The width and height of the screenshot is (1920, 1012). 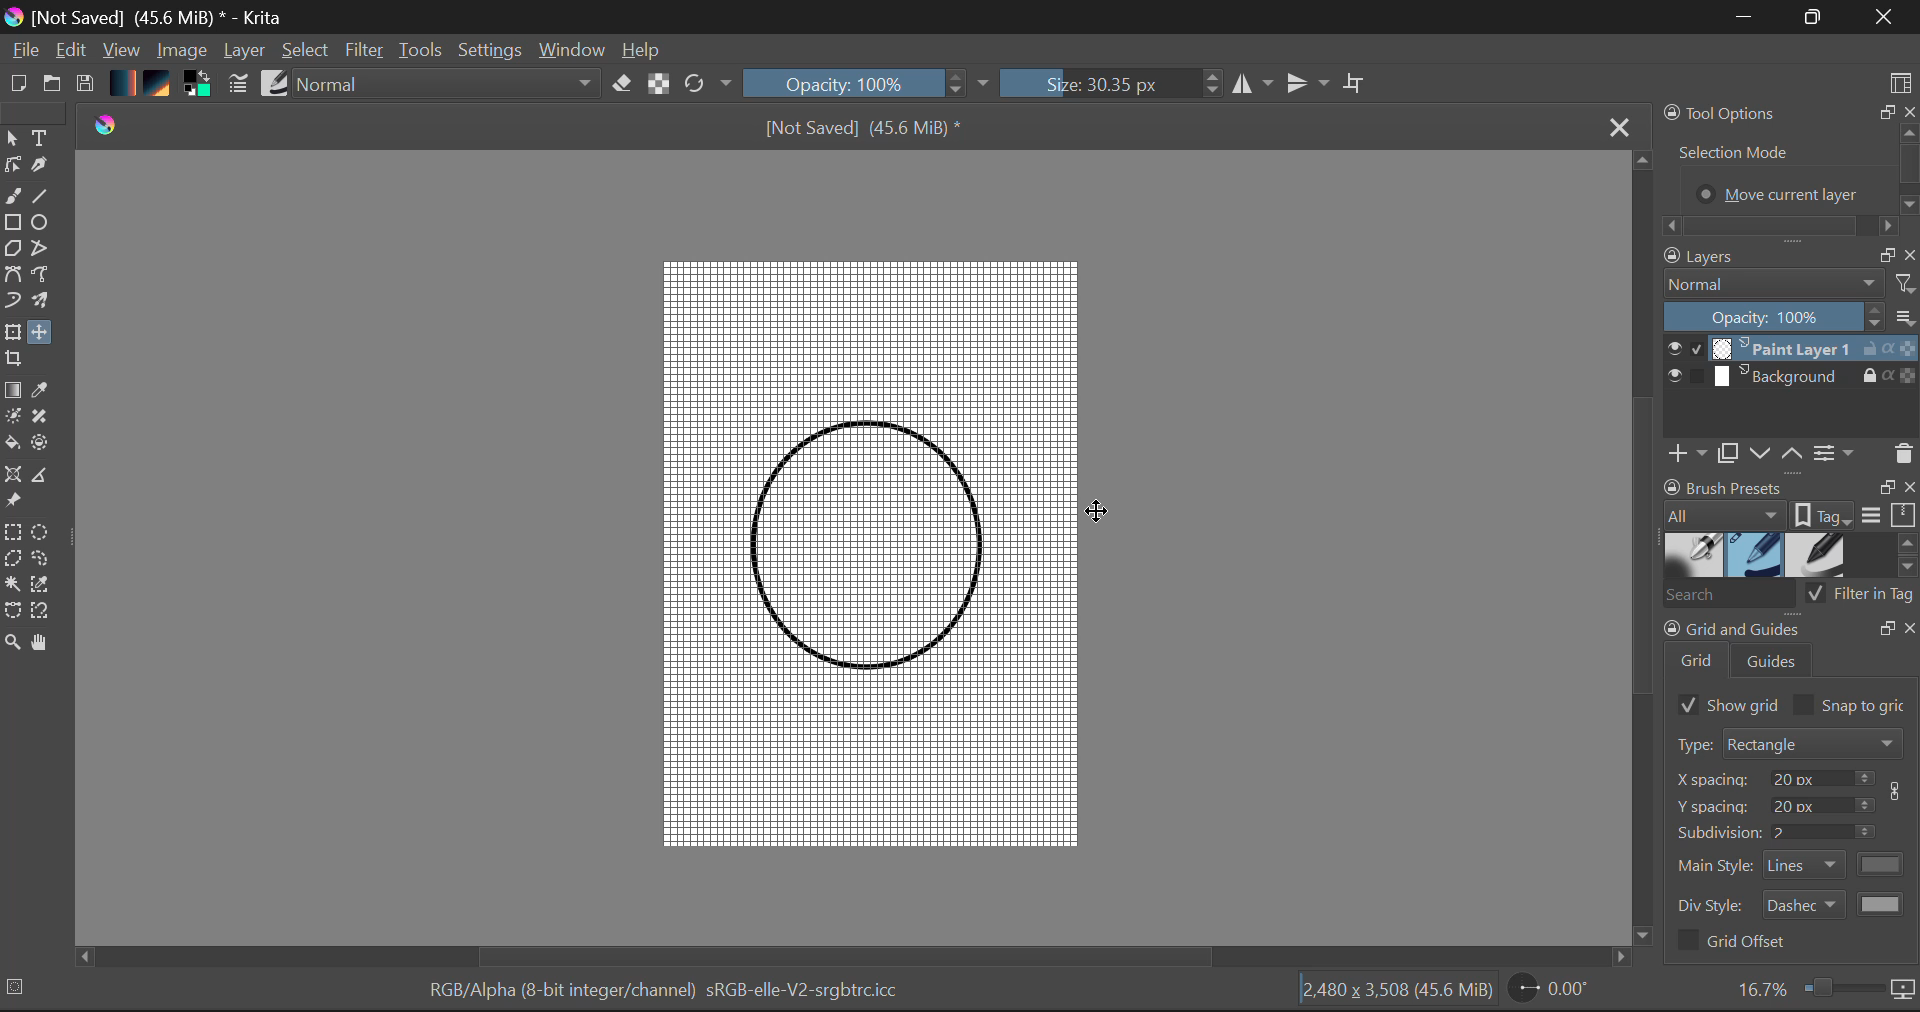 I want to click on Polyline, so click(x=41, y=246).